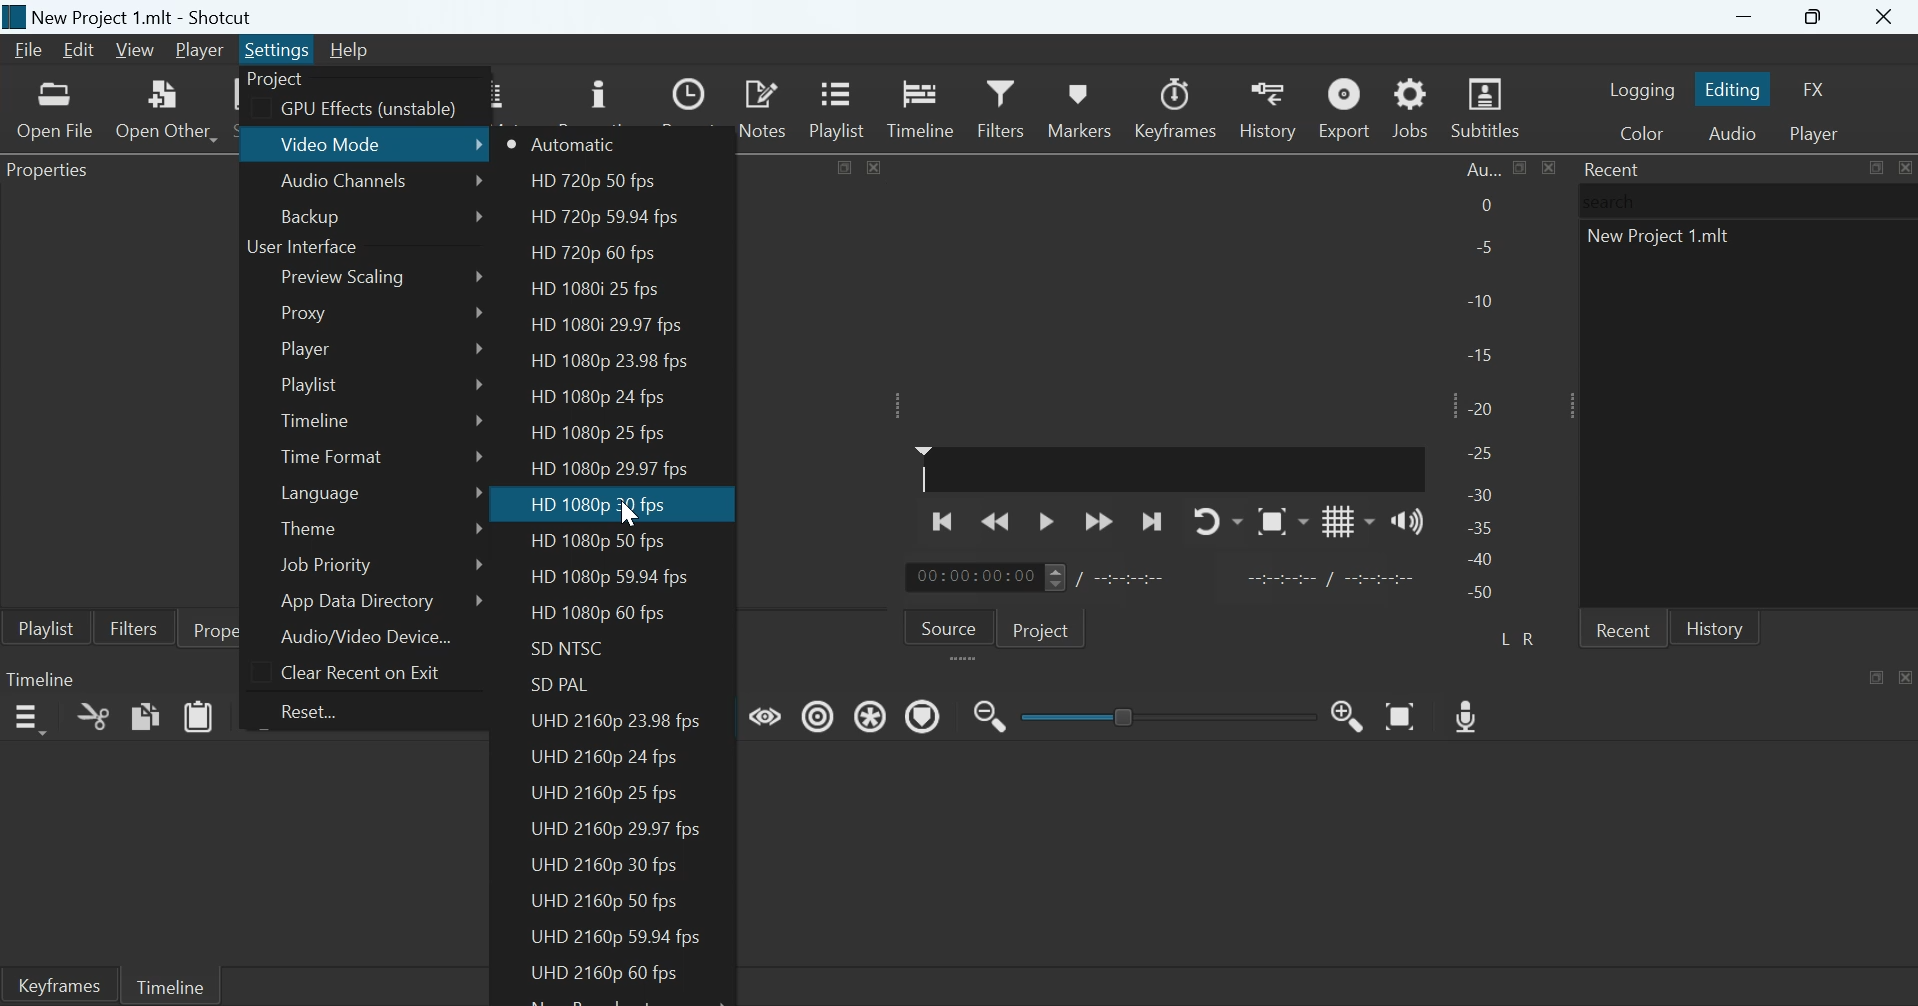  Describe the element at coordinates (1641, 132) in the screenshot. I see `switch to the Color layout` at that location.